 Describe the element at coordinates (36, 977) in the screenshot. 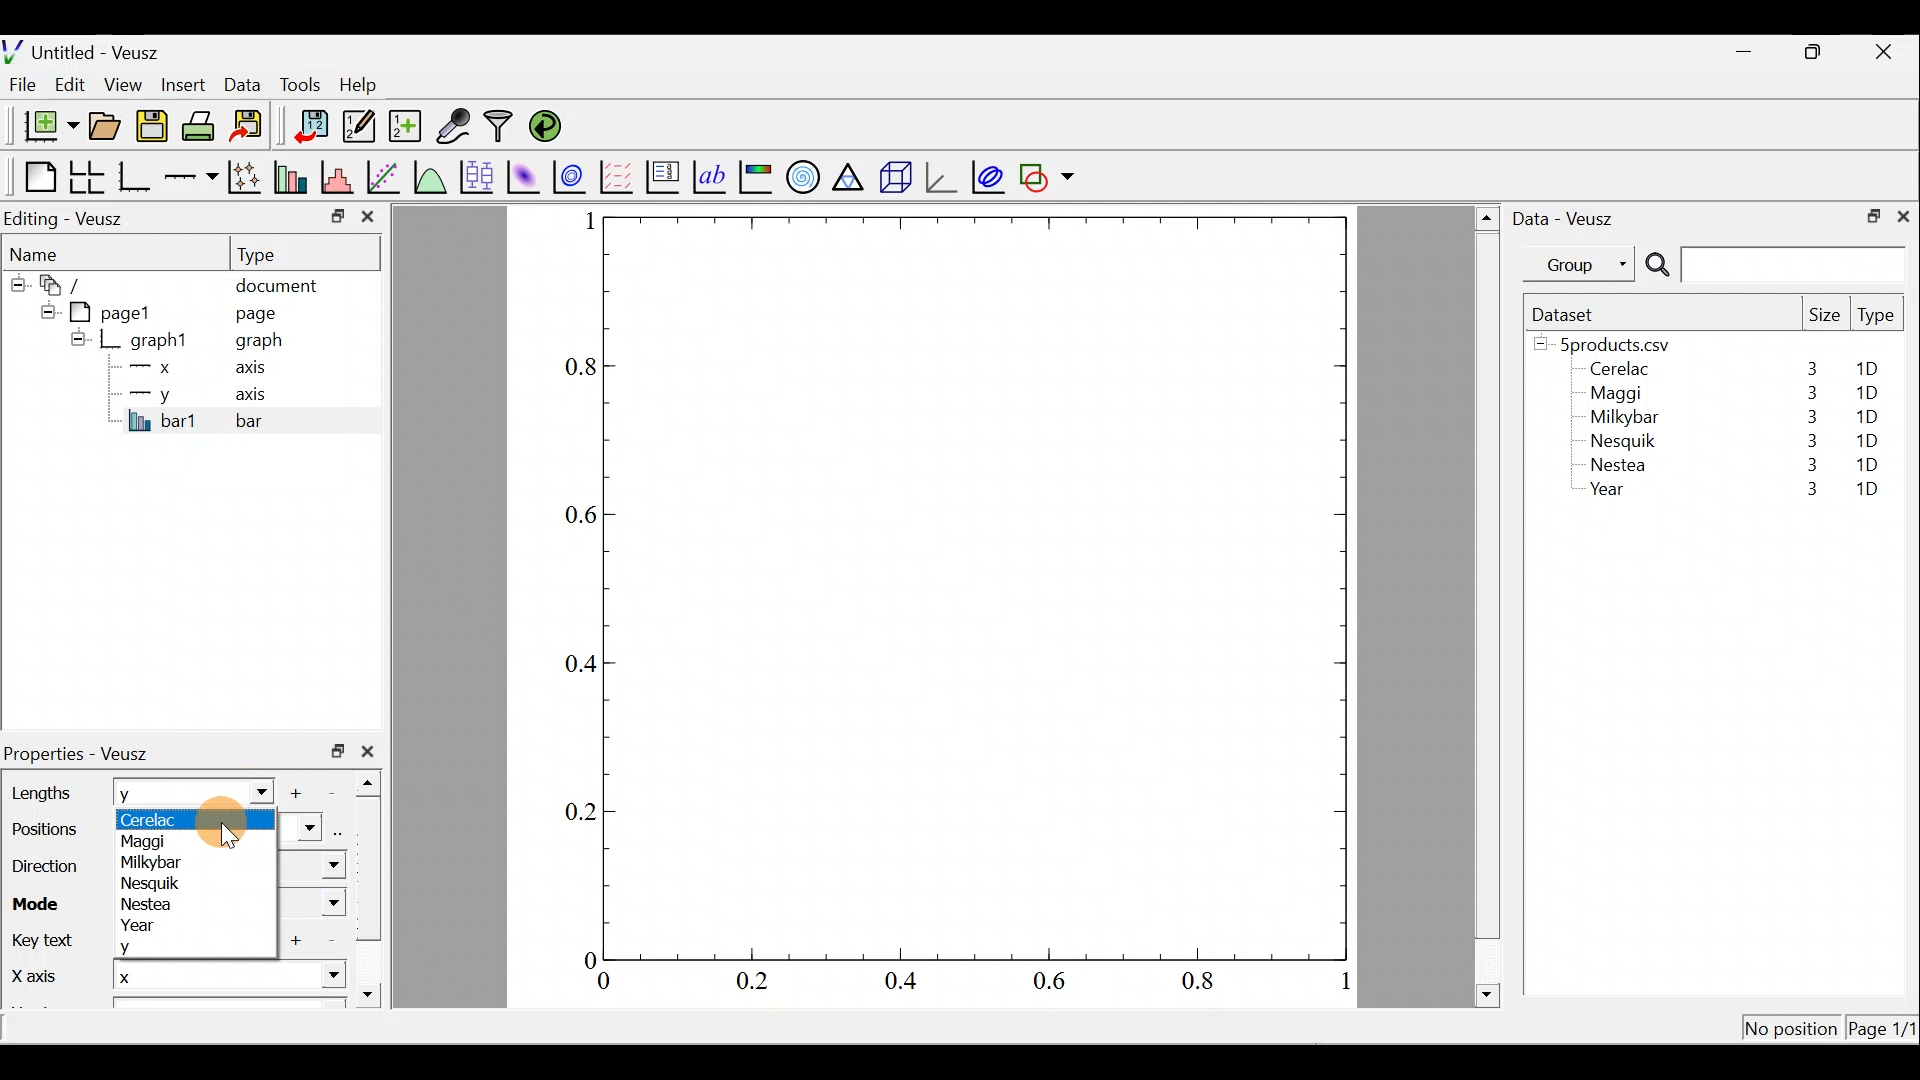

I see `X axis` at that location.